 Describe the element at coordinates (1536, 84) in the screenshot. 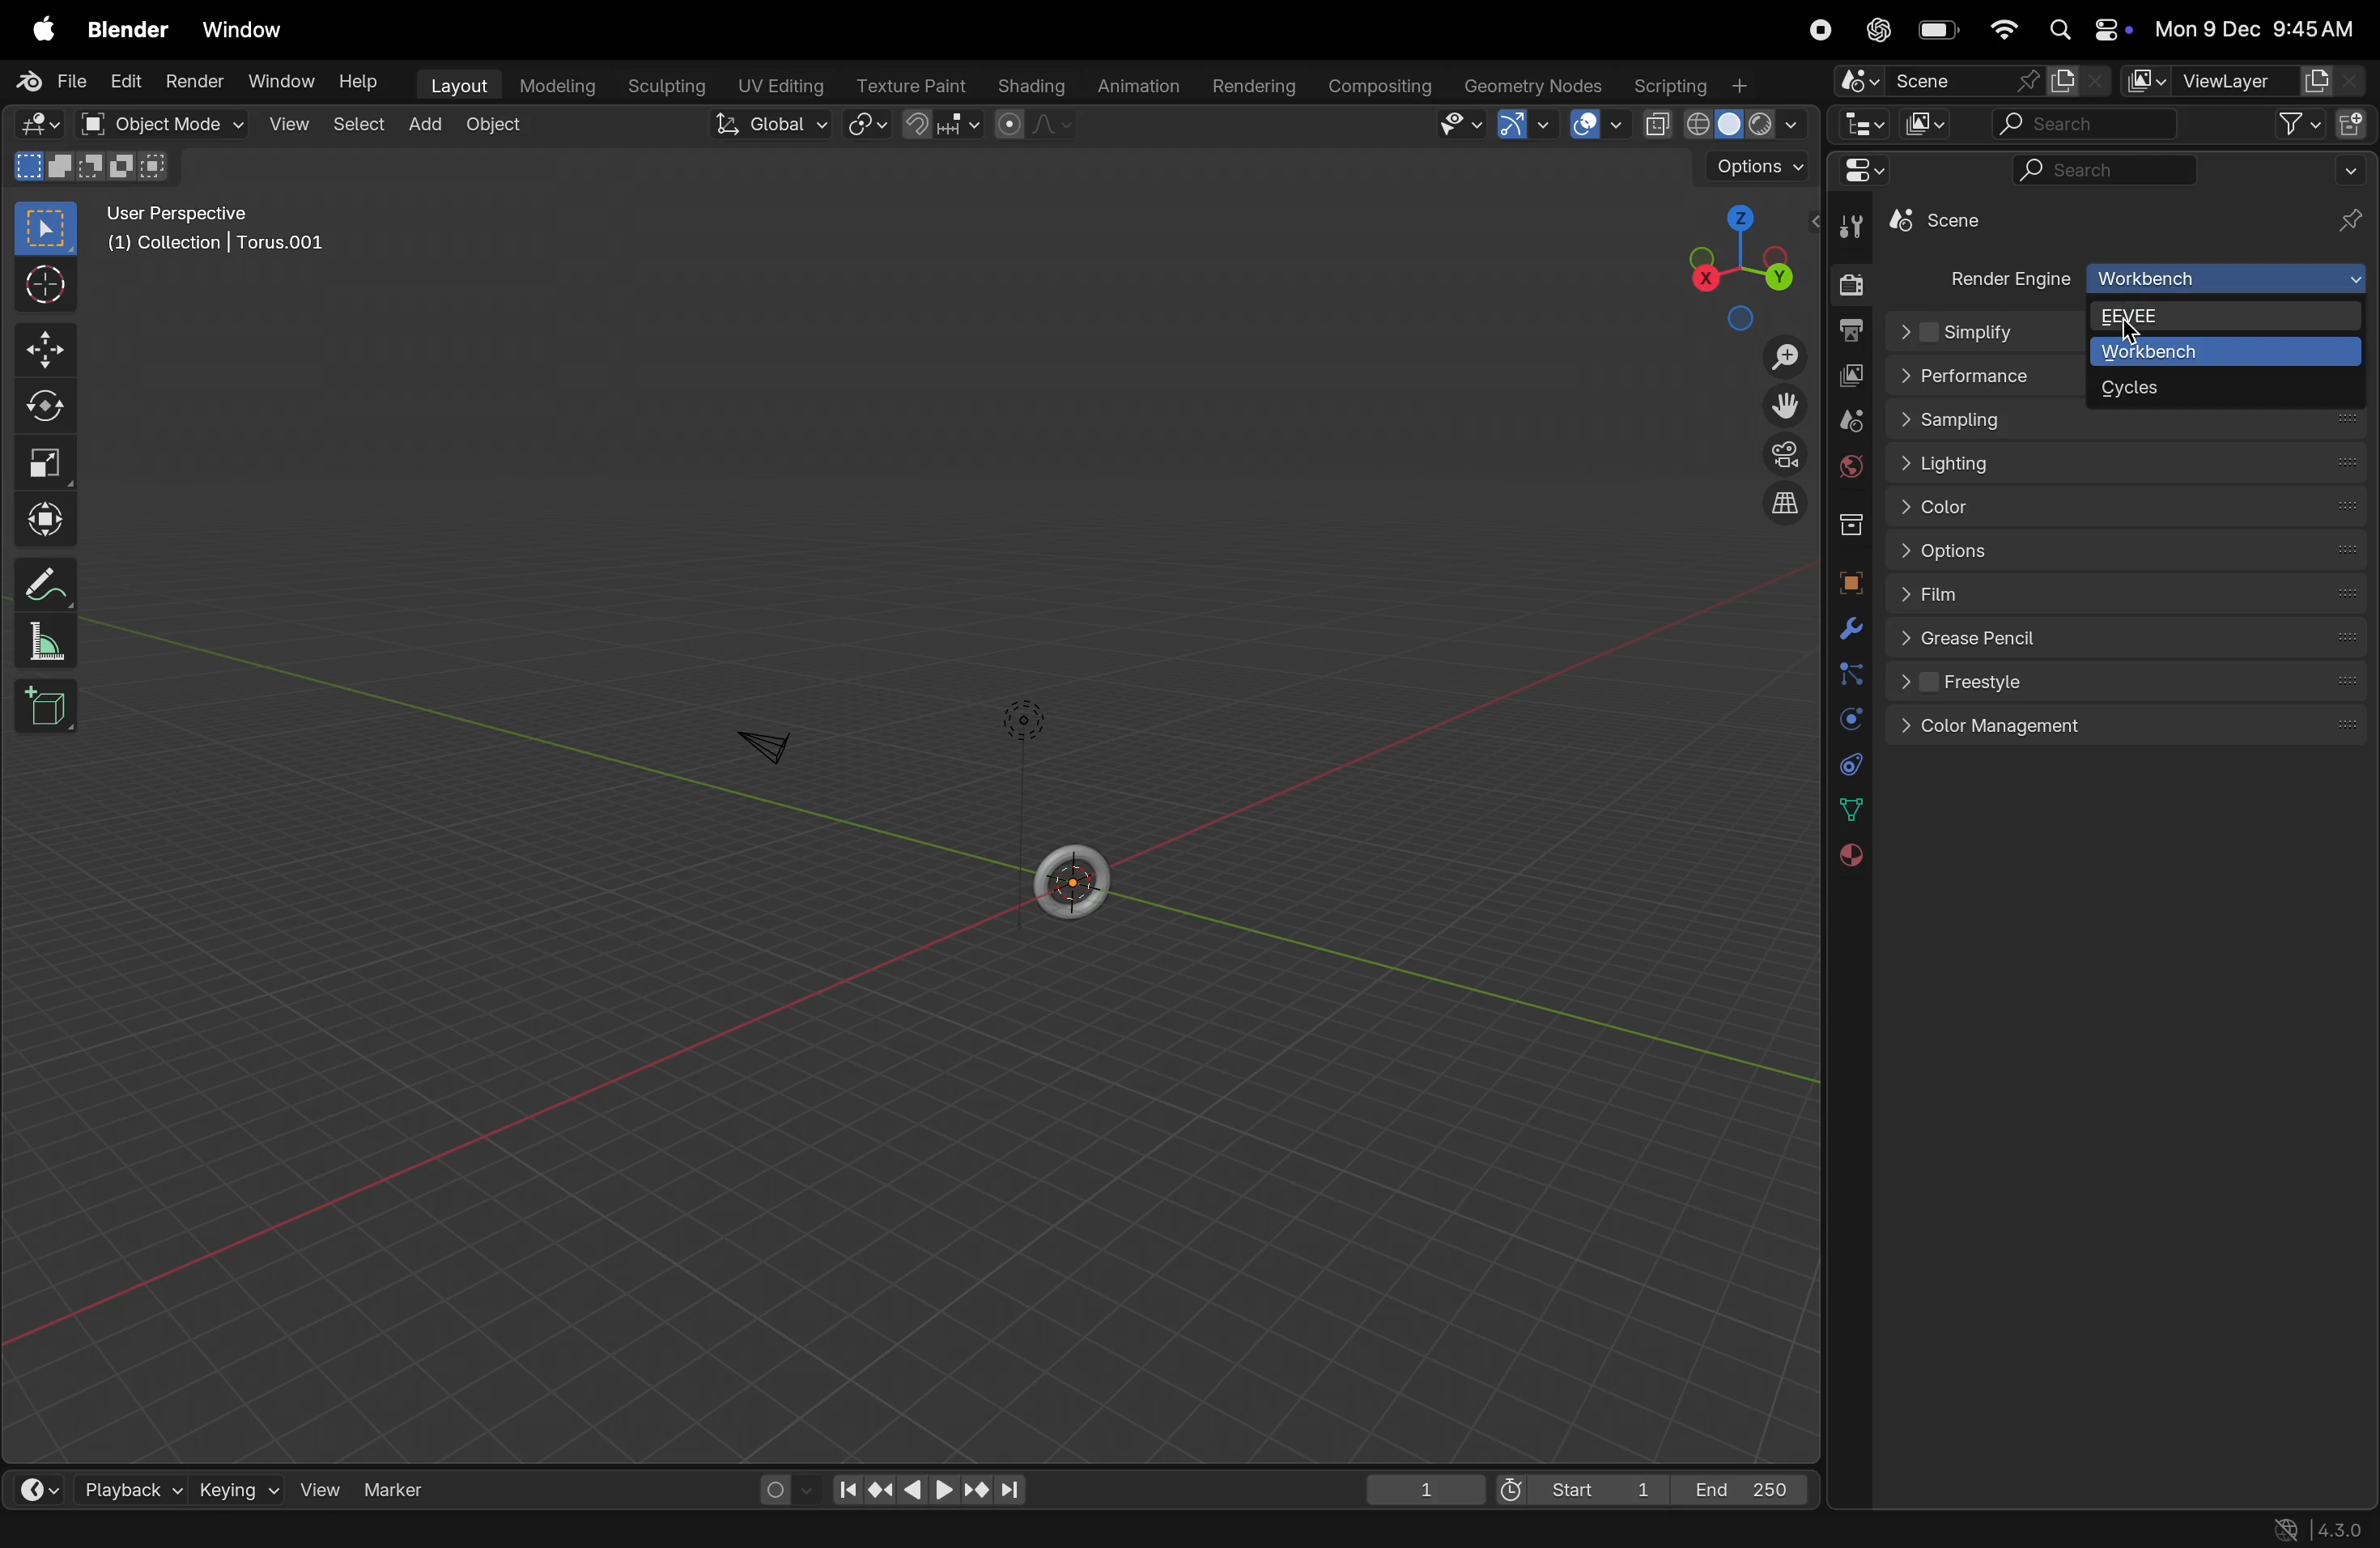

I see `Geomtery notes` at that location.